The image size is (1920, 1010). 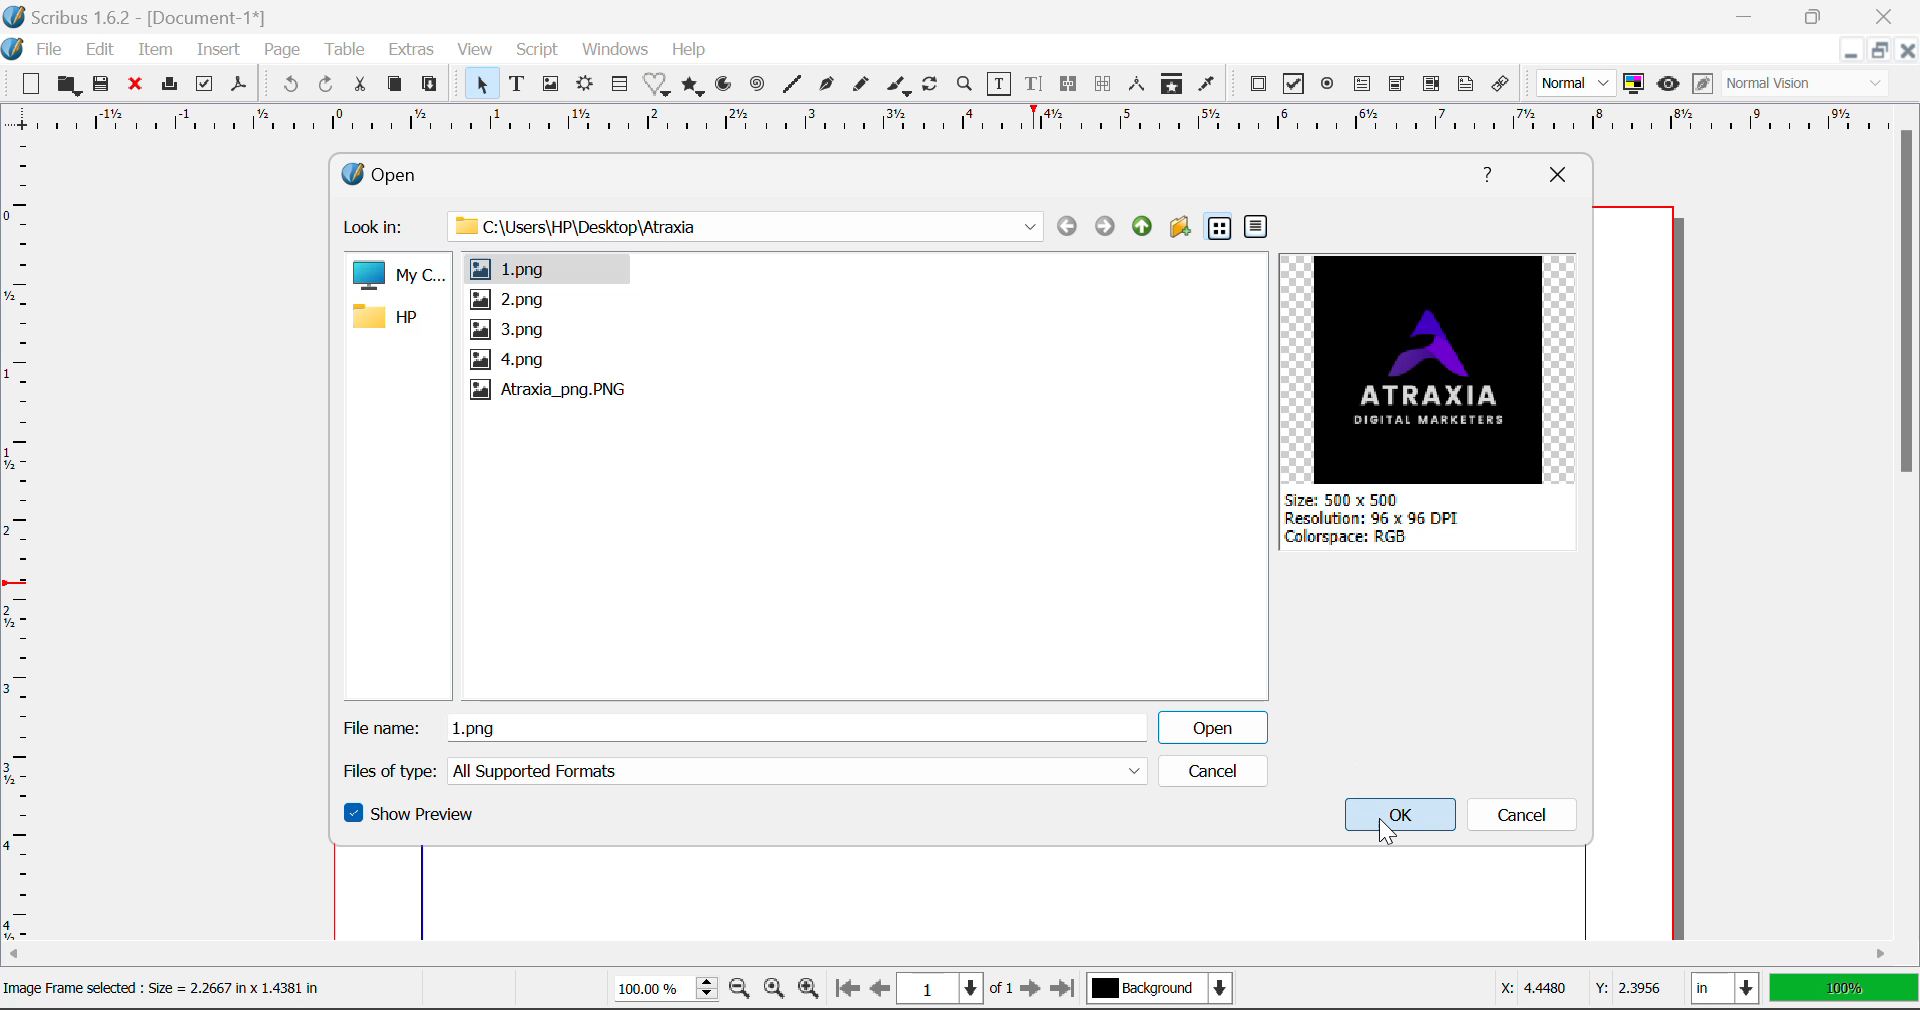 I want to click on Text Annotation, so click(x=1464, y=85).